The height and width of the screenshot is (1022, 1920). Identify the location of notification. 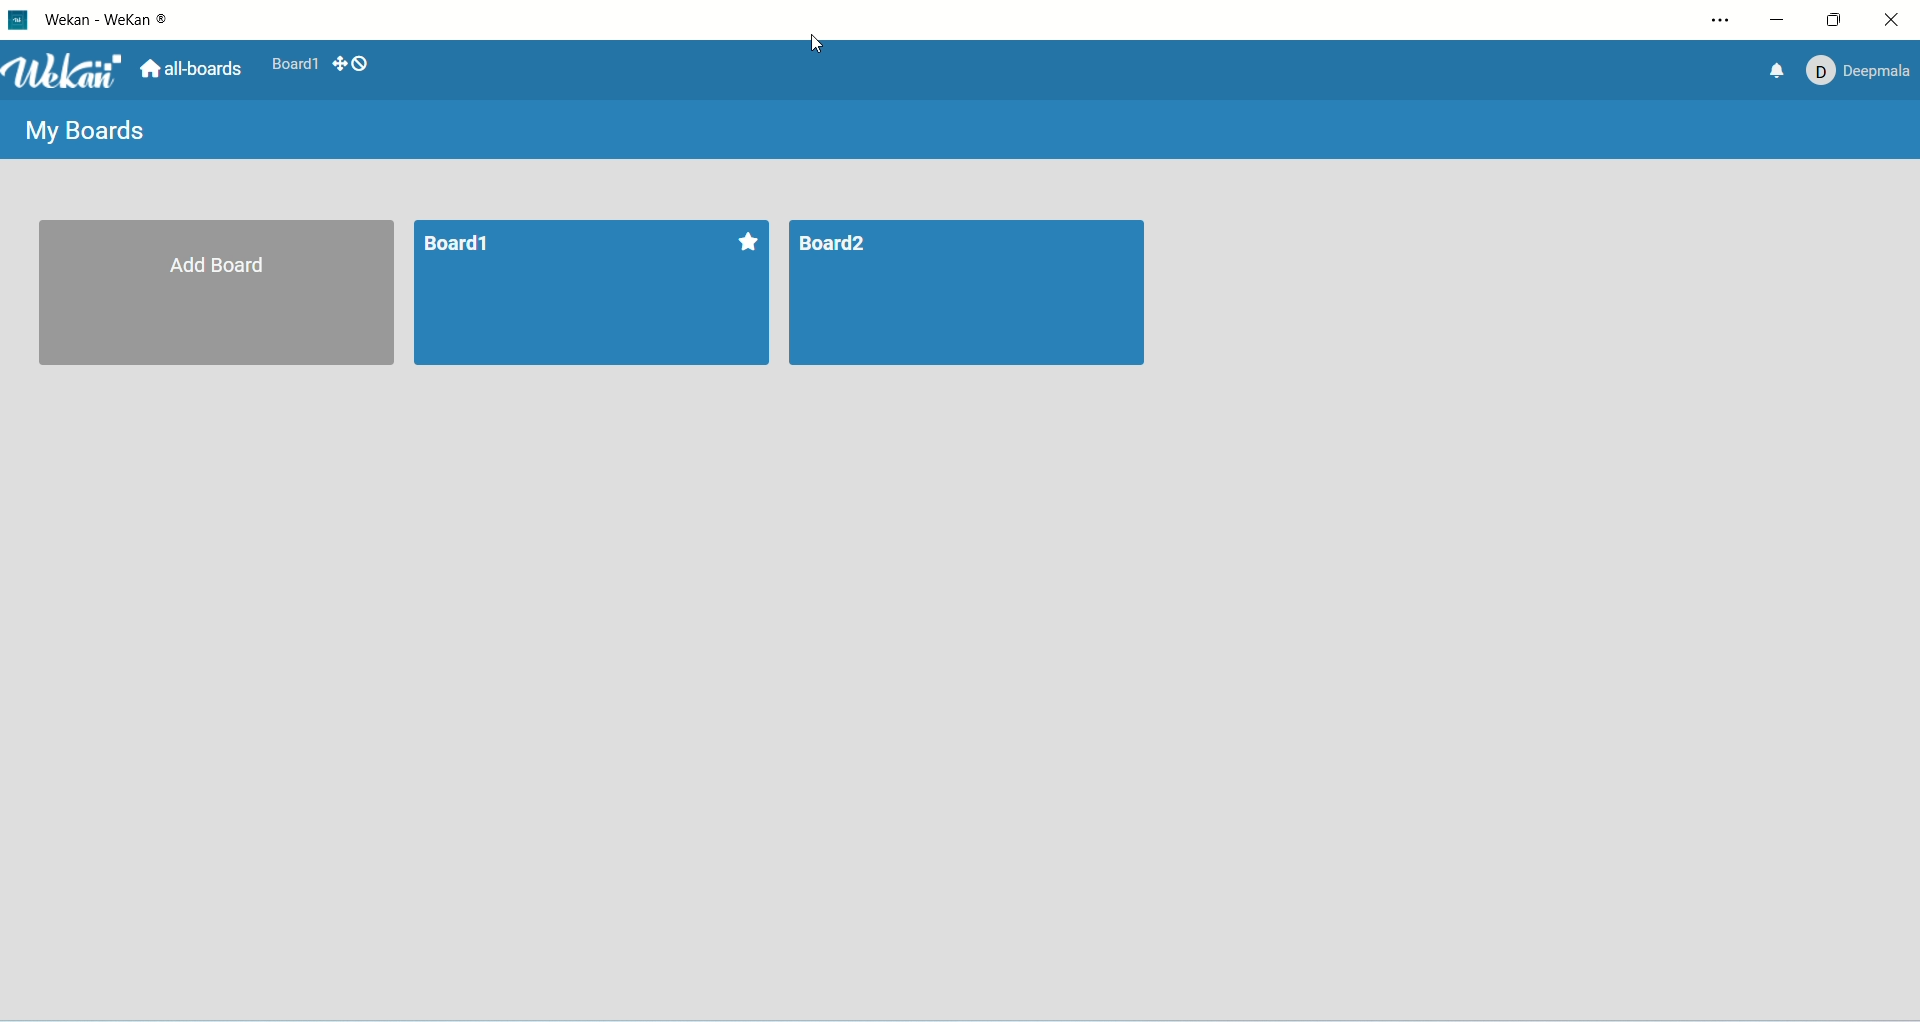
(1773, 72).